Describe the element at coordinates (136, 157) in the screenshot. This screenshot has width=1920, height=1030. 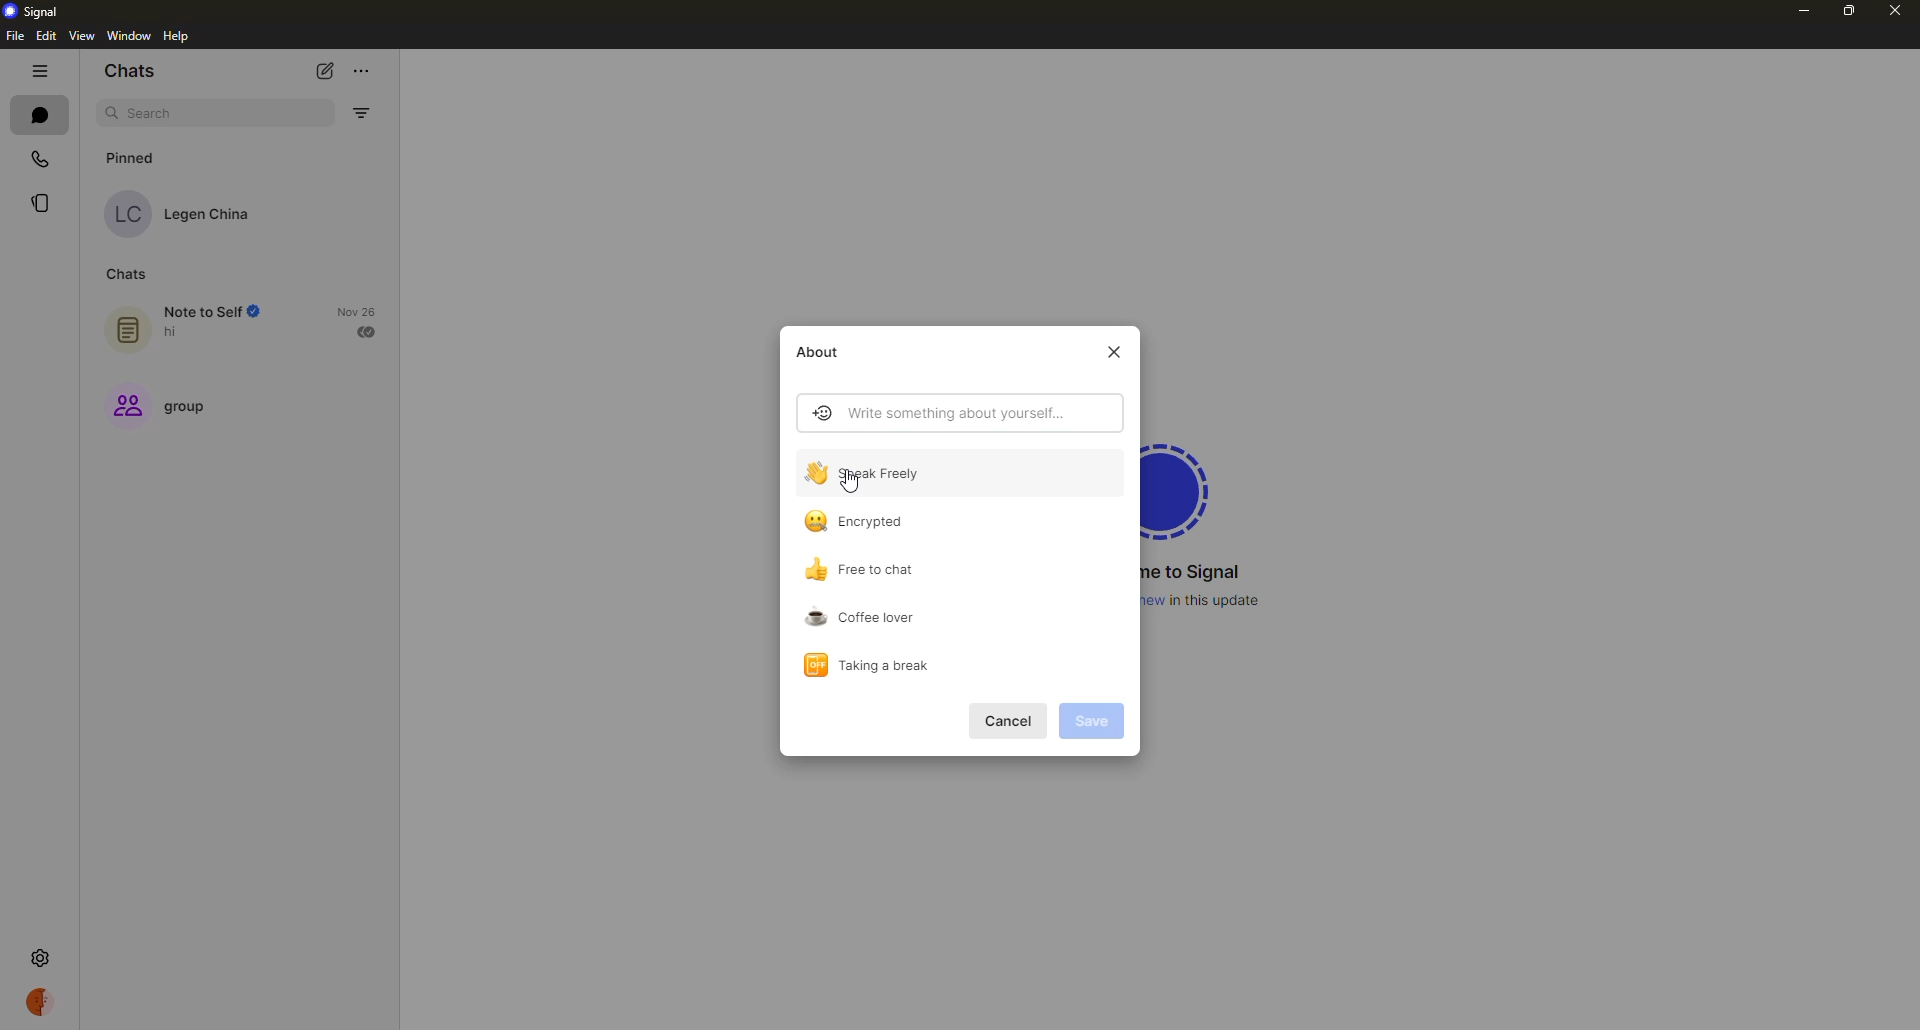
I see `pinned` at that location.